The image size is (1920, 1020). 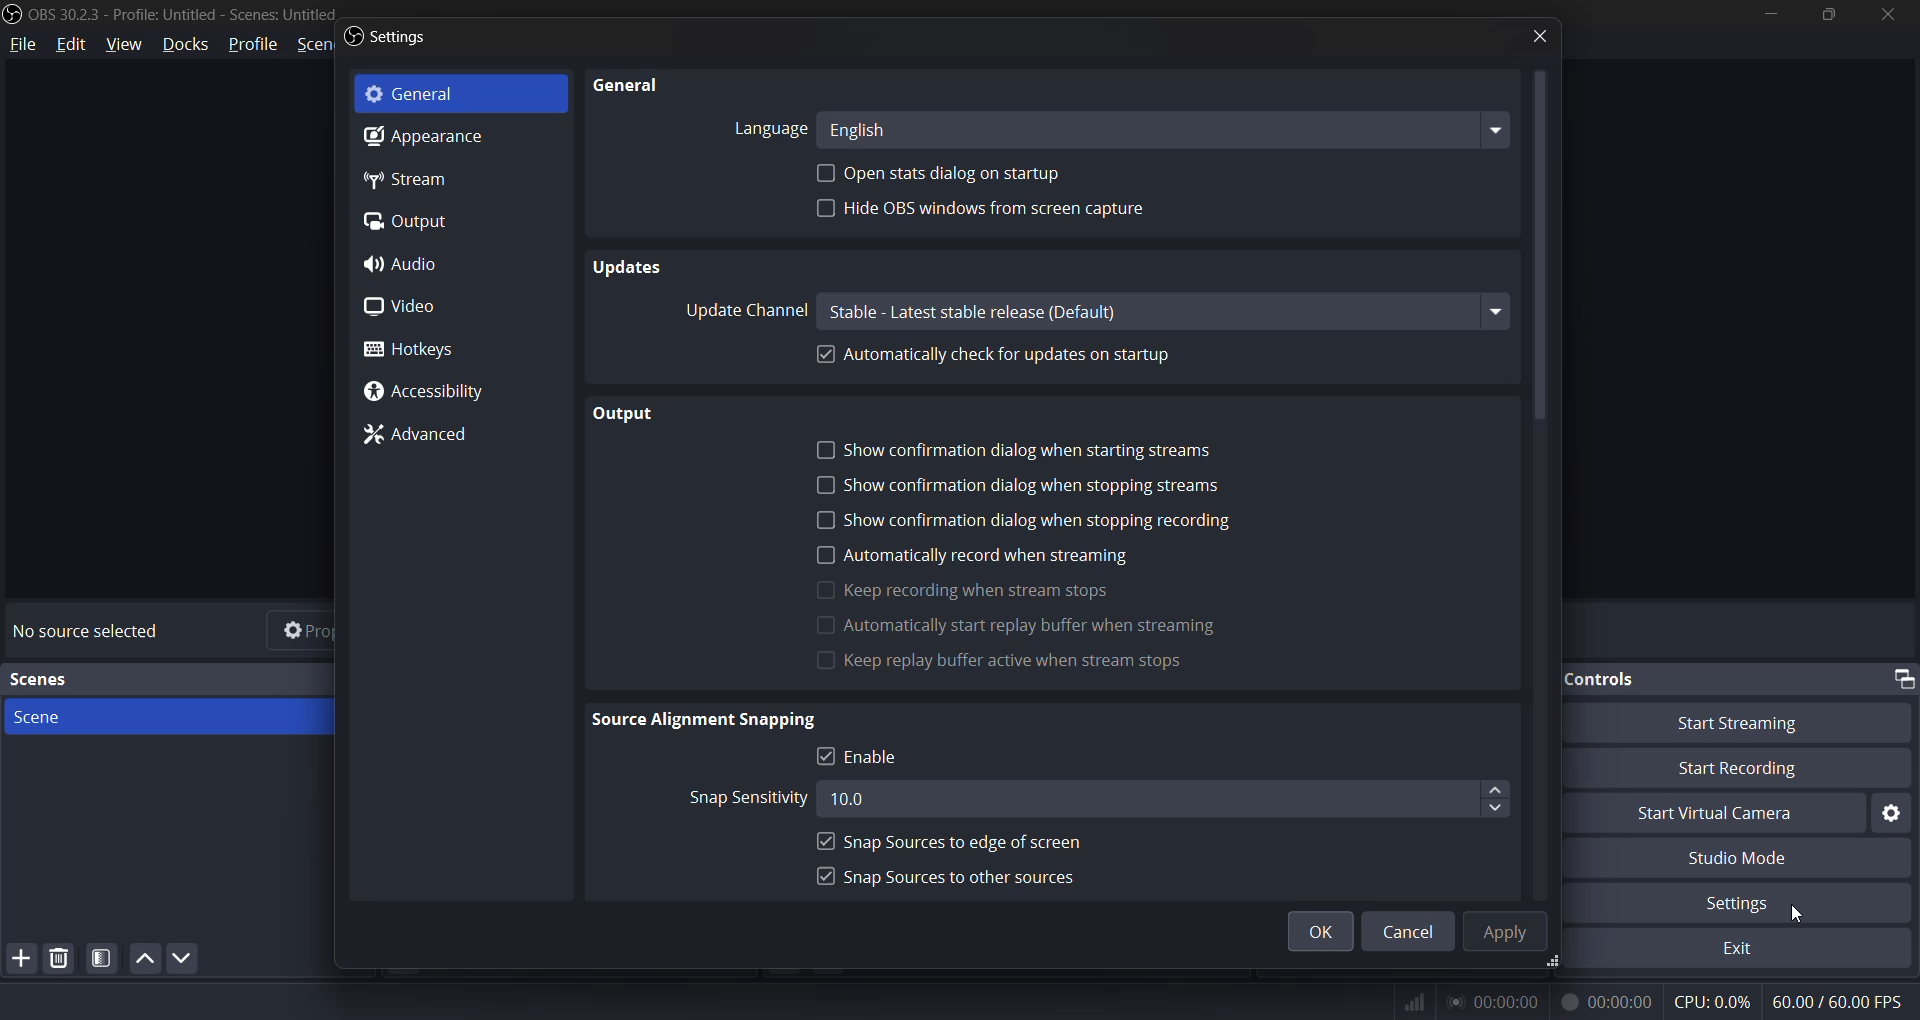 What do you see at coordinates (76, 44) in the screenshot?
I see `edit` at bounding box center [76, 44].